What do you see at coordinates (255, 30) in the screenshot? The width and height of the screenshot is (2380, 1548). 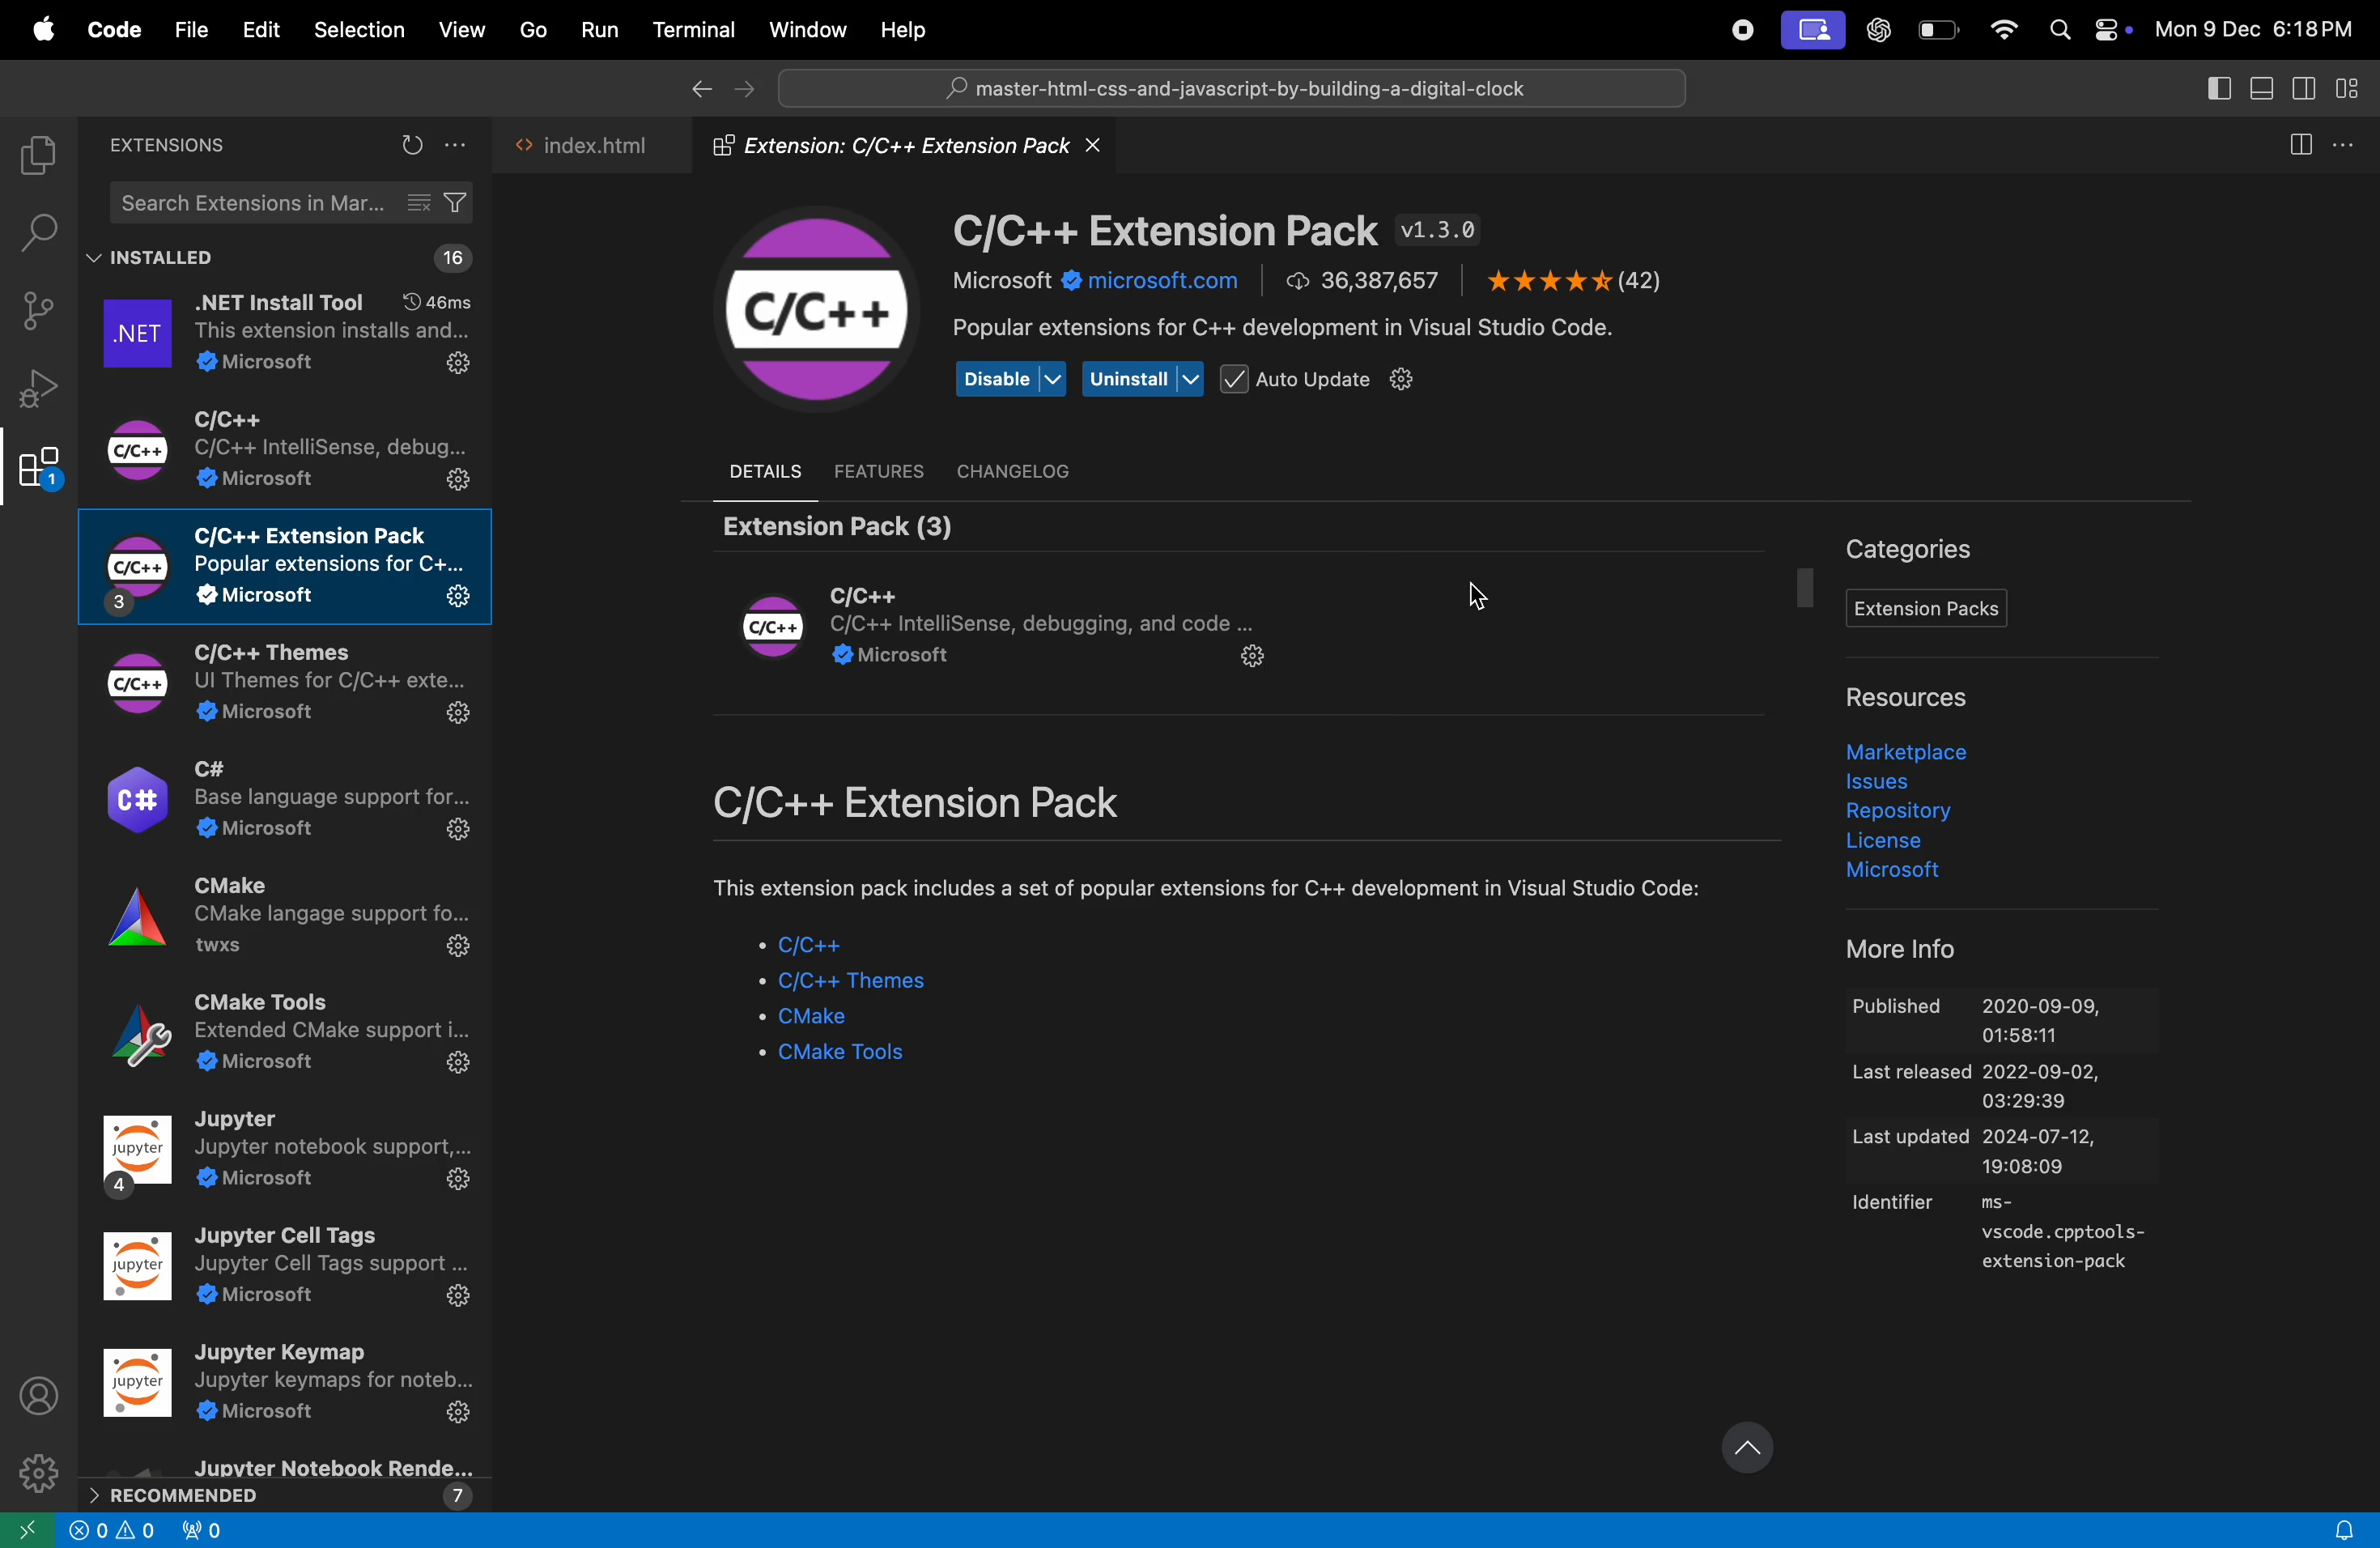 I see `Edit` at bounding box center [255, 30].